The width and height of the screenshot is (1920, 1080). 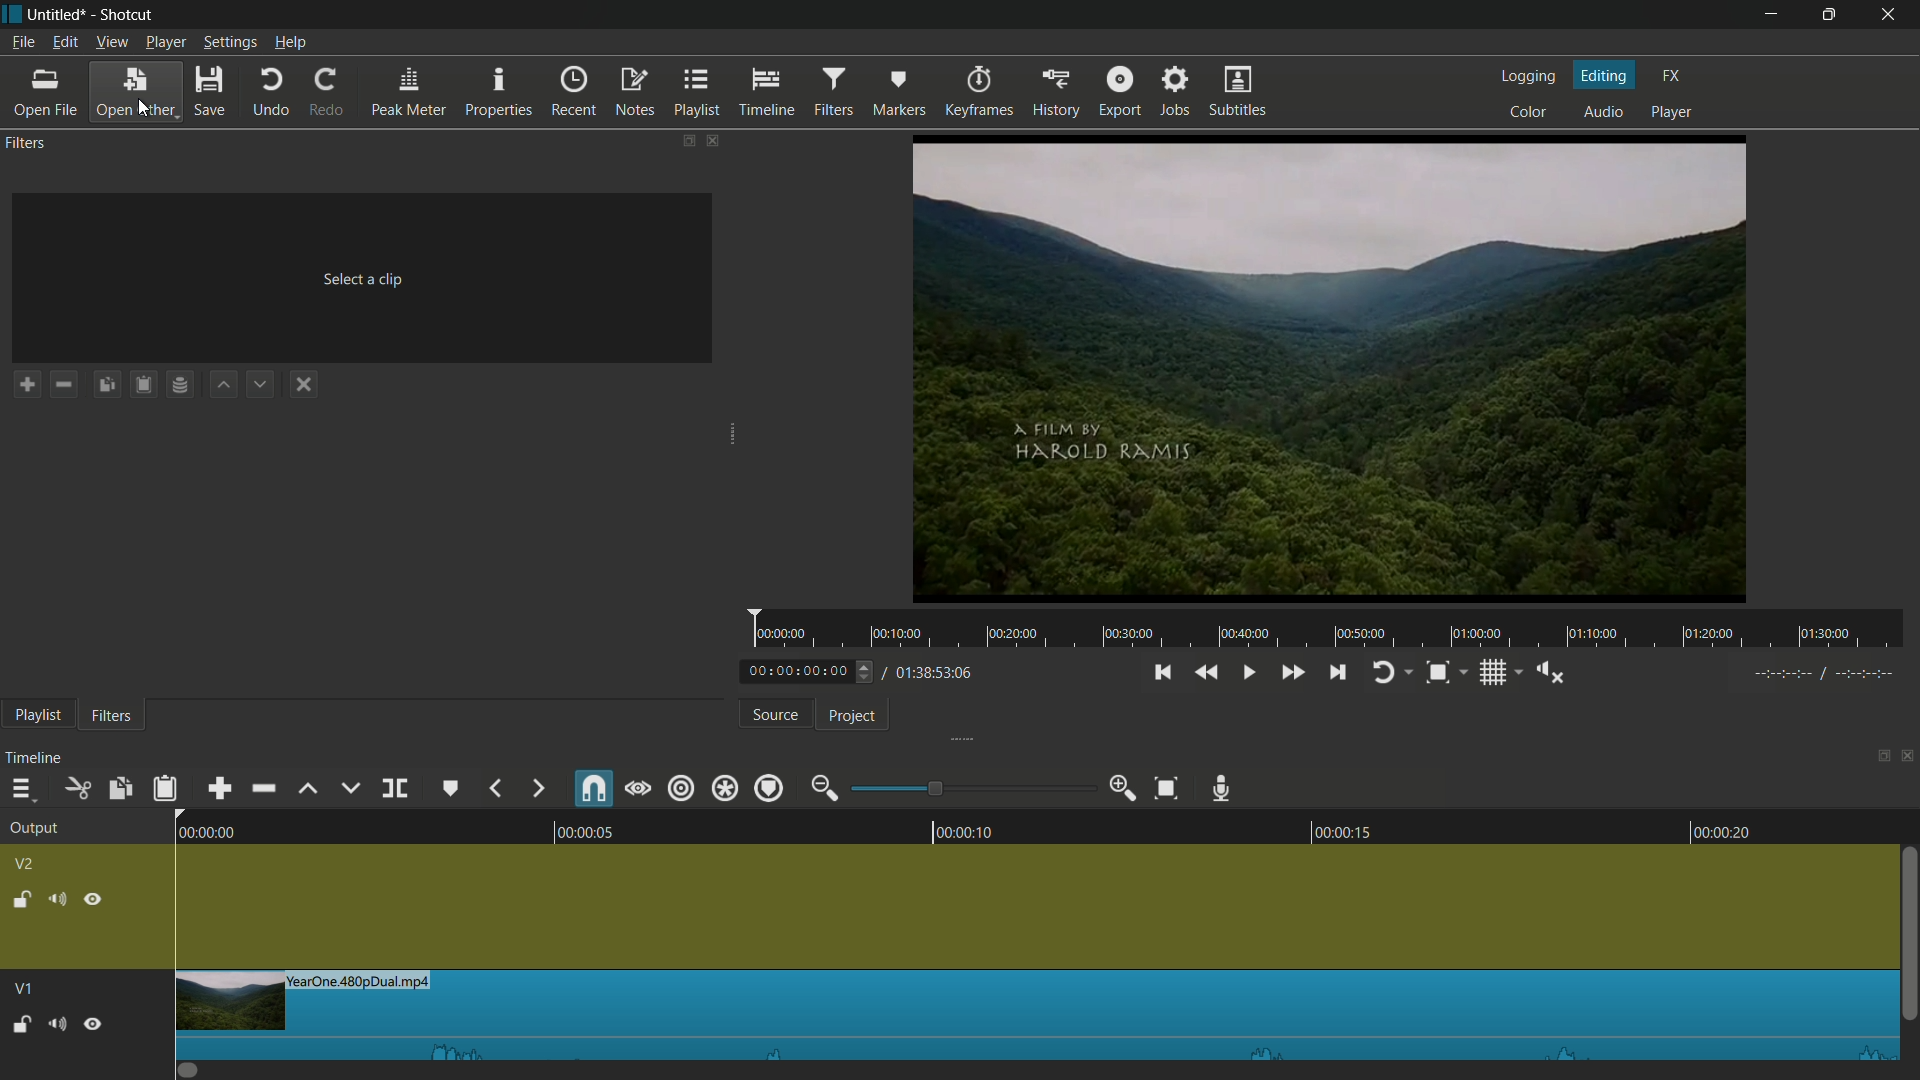 I want to click on open file, so click(x=44, y=94).